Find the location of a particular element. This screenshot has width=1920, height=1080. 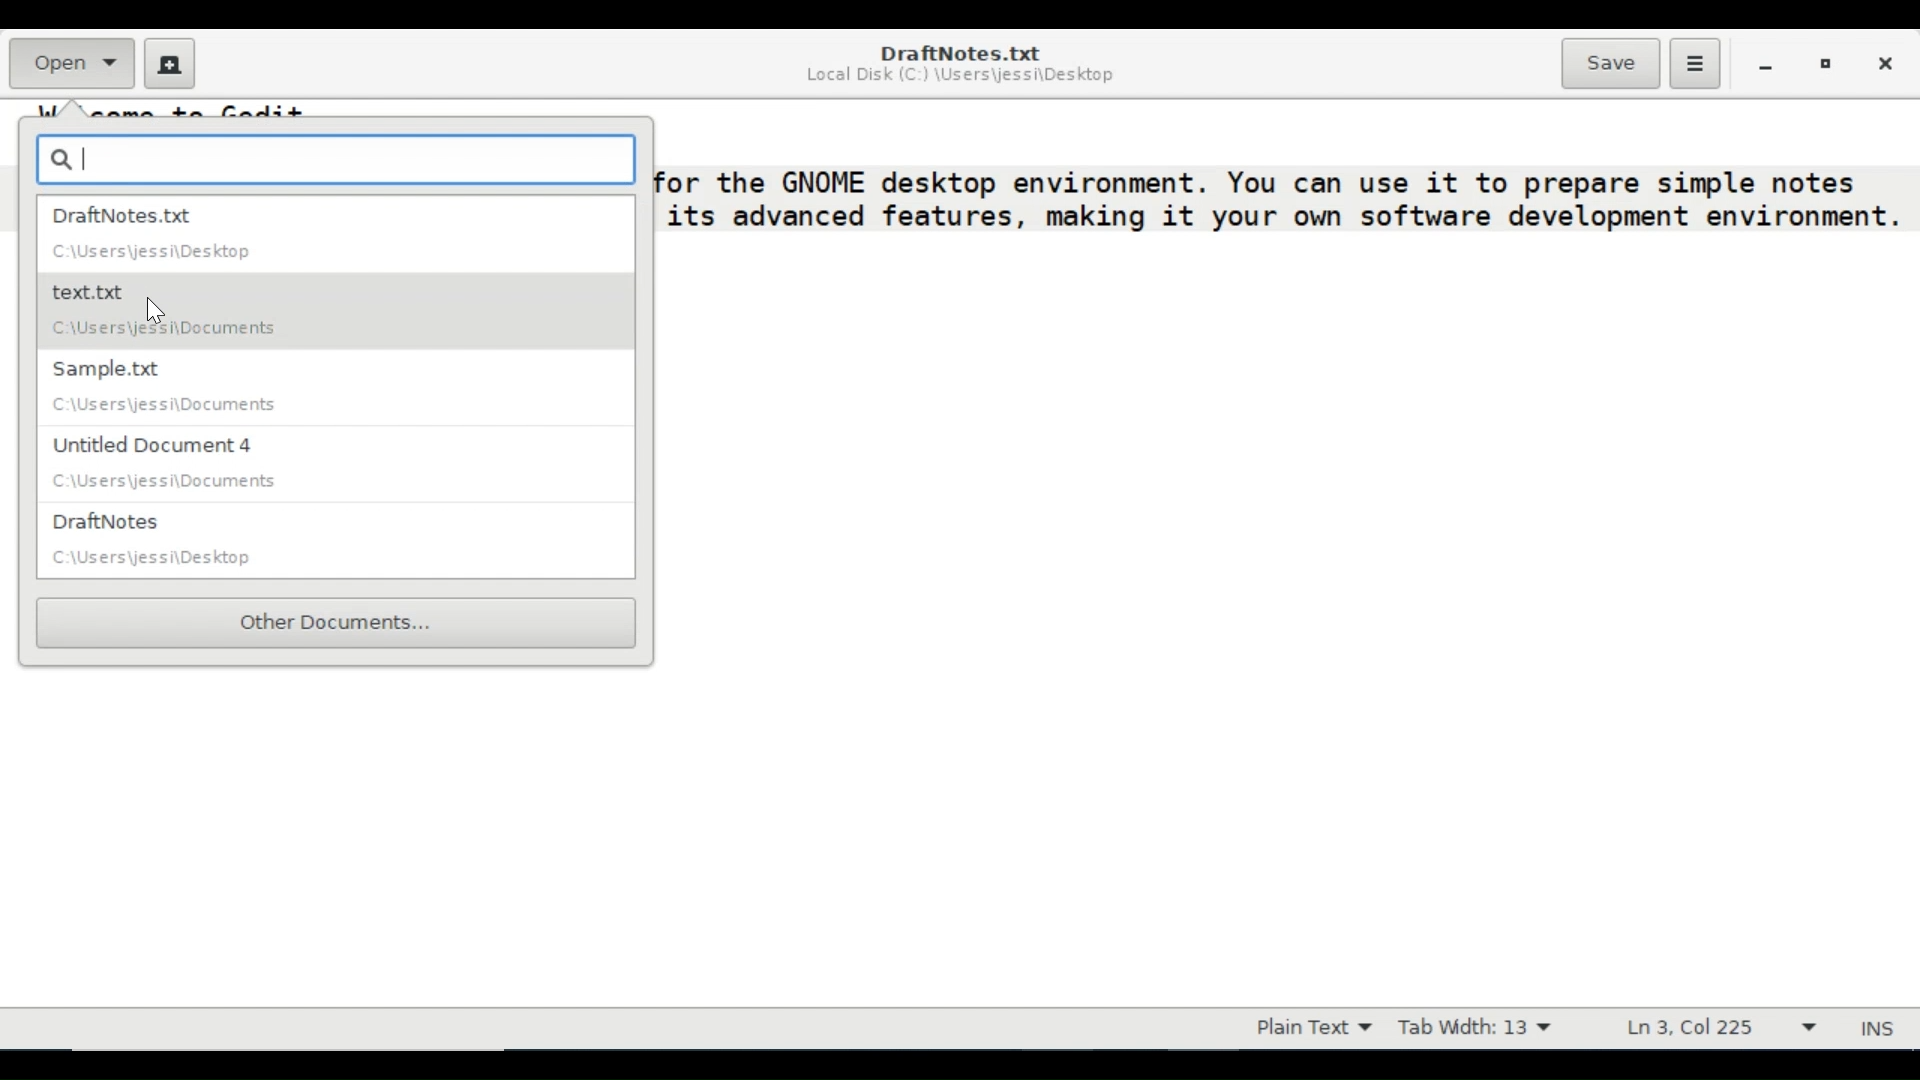

Restore is located at coordinates (1826, 62).